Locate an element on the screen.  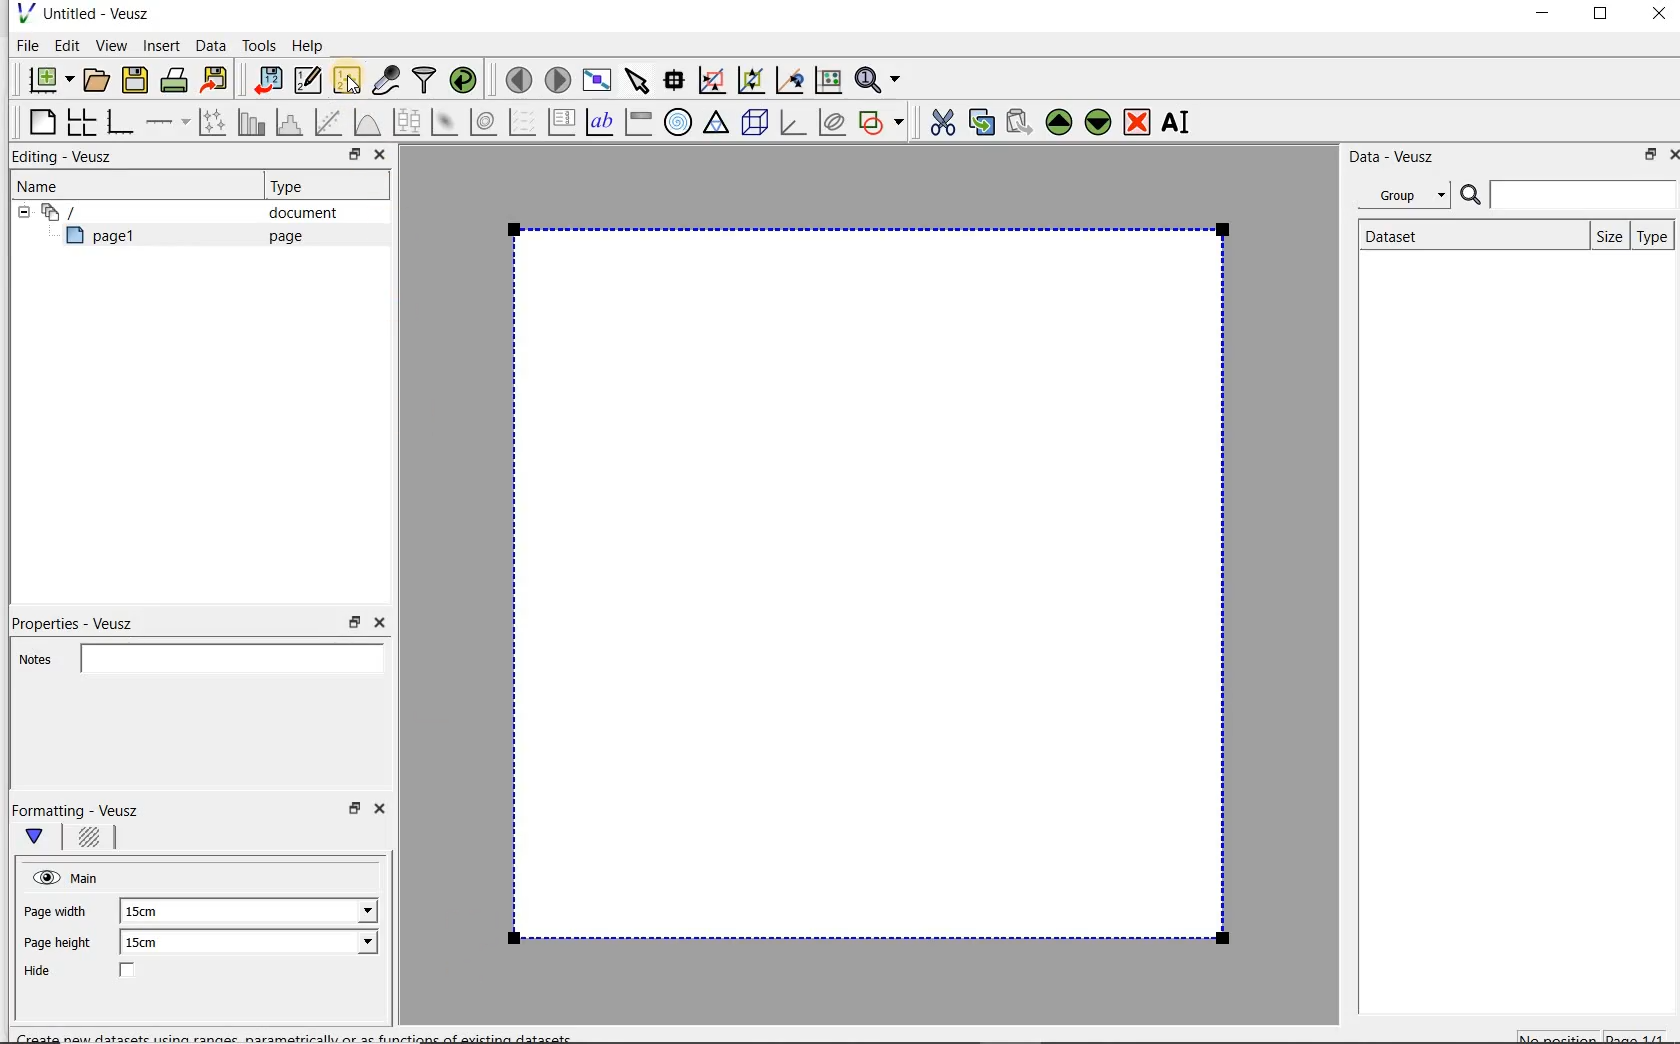
add an axis to a plot is located at coordinates (169, 122).